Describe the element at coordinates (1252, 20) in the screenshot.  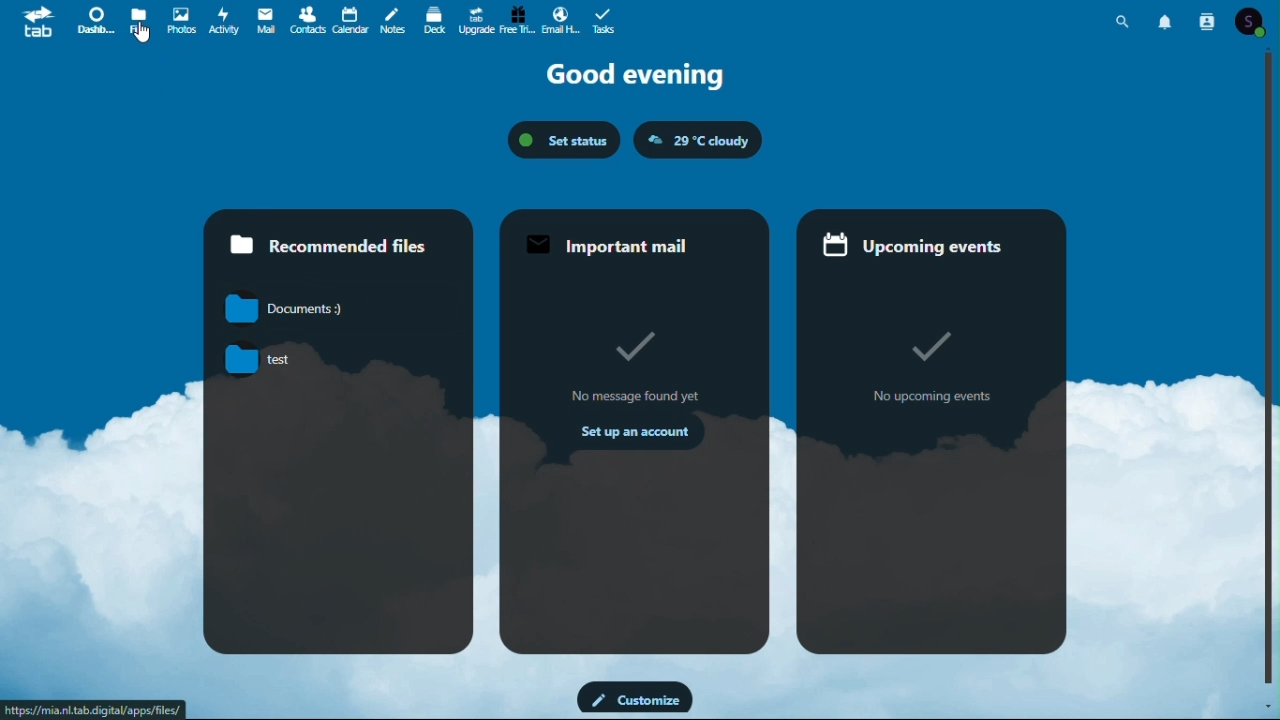
I see `Account icon` at that location.